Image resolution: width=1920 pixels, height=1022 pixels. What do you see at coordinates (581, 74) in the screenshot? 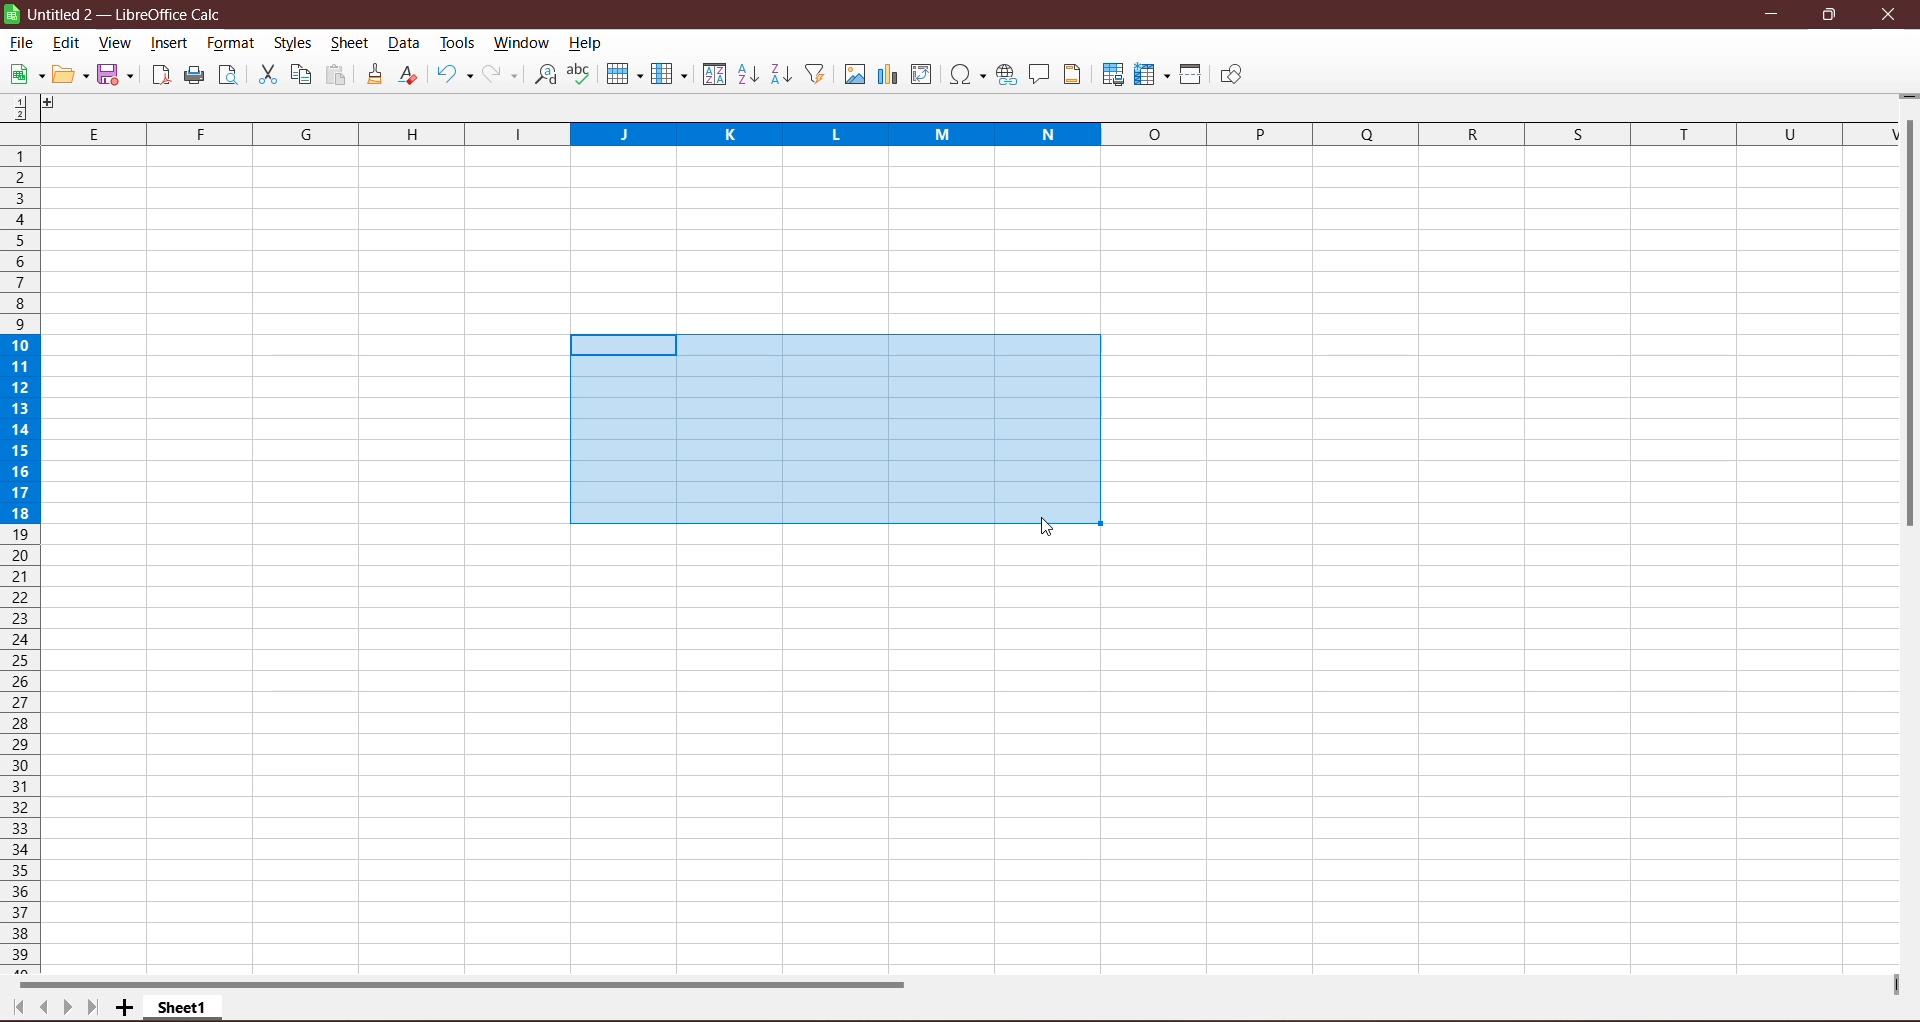
I see `Spelling` at bounding box center [581, 74].